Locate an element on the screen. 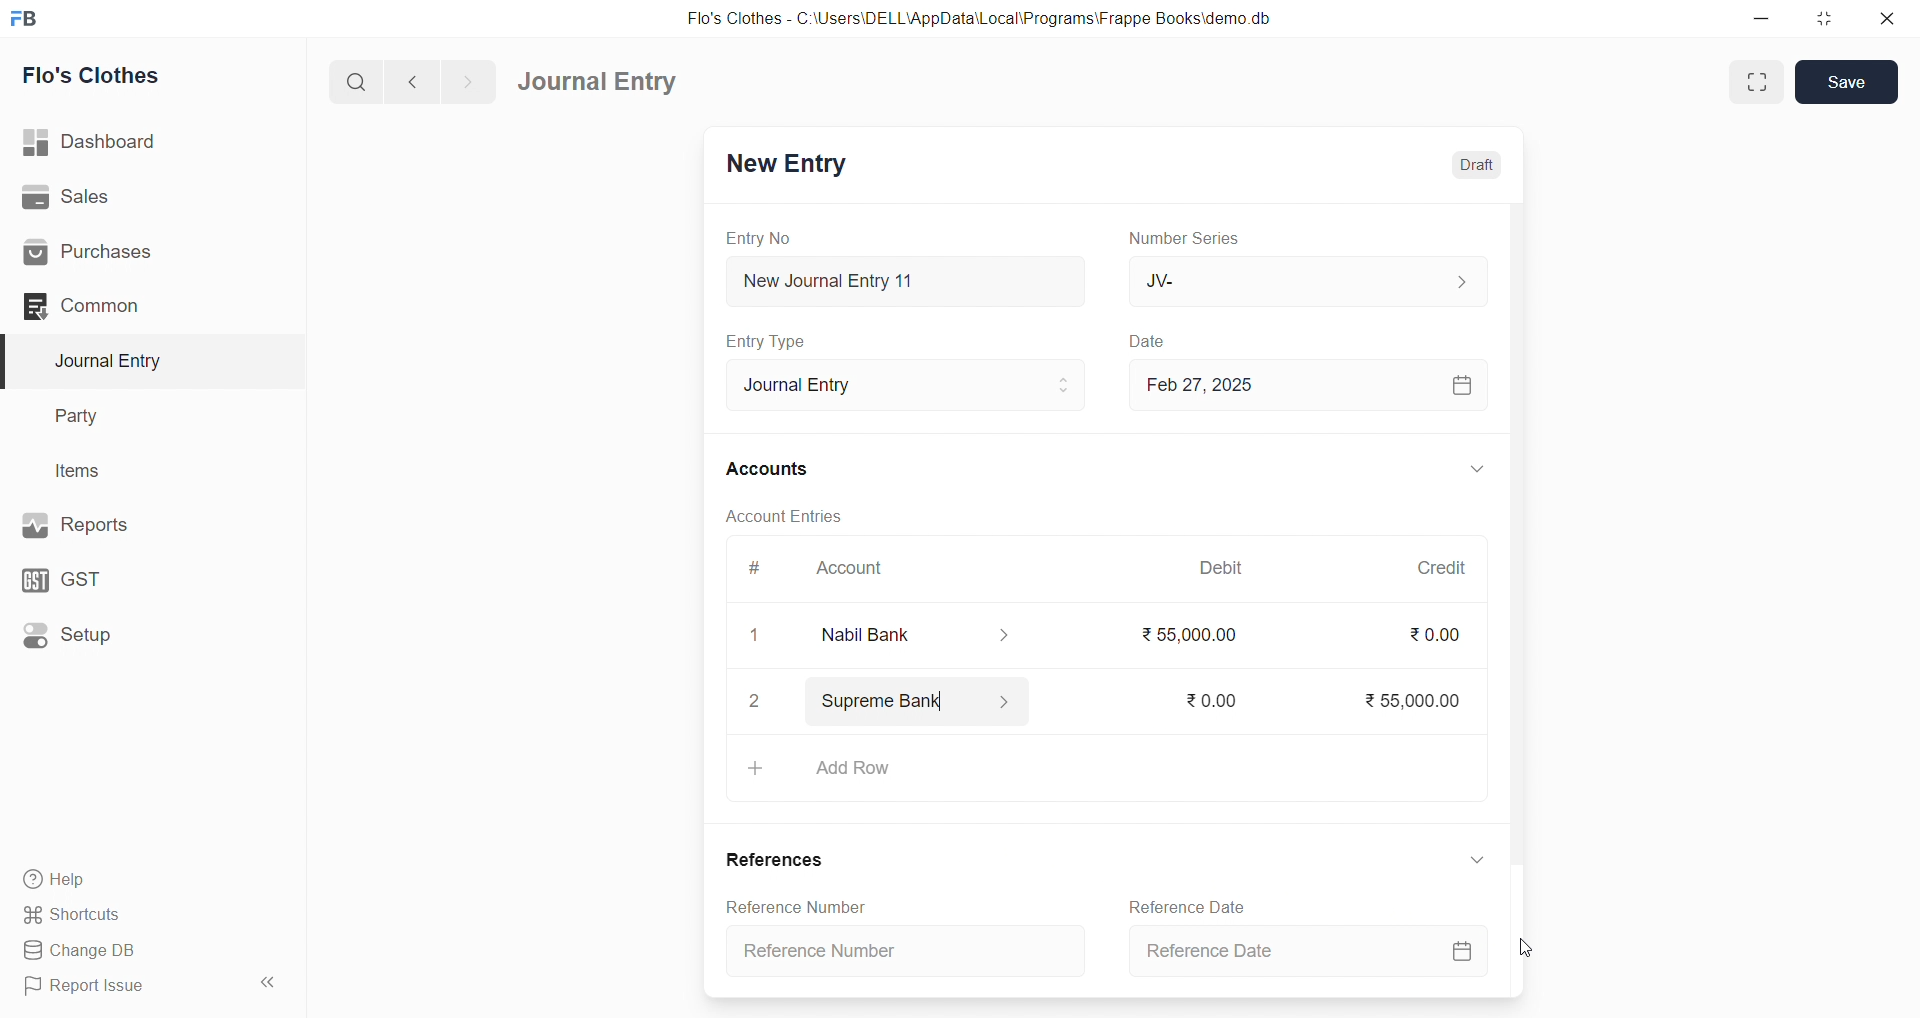 The width and height of the screenshot is (1920, 1018). ₹0.00 is located at coordinates (1438, 635).